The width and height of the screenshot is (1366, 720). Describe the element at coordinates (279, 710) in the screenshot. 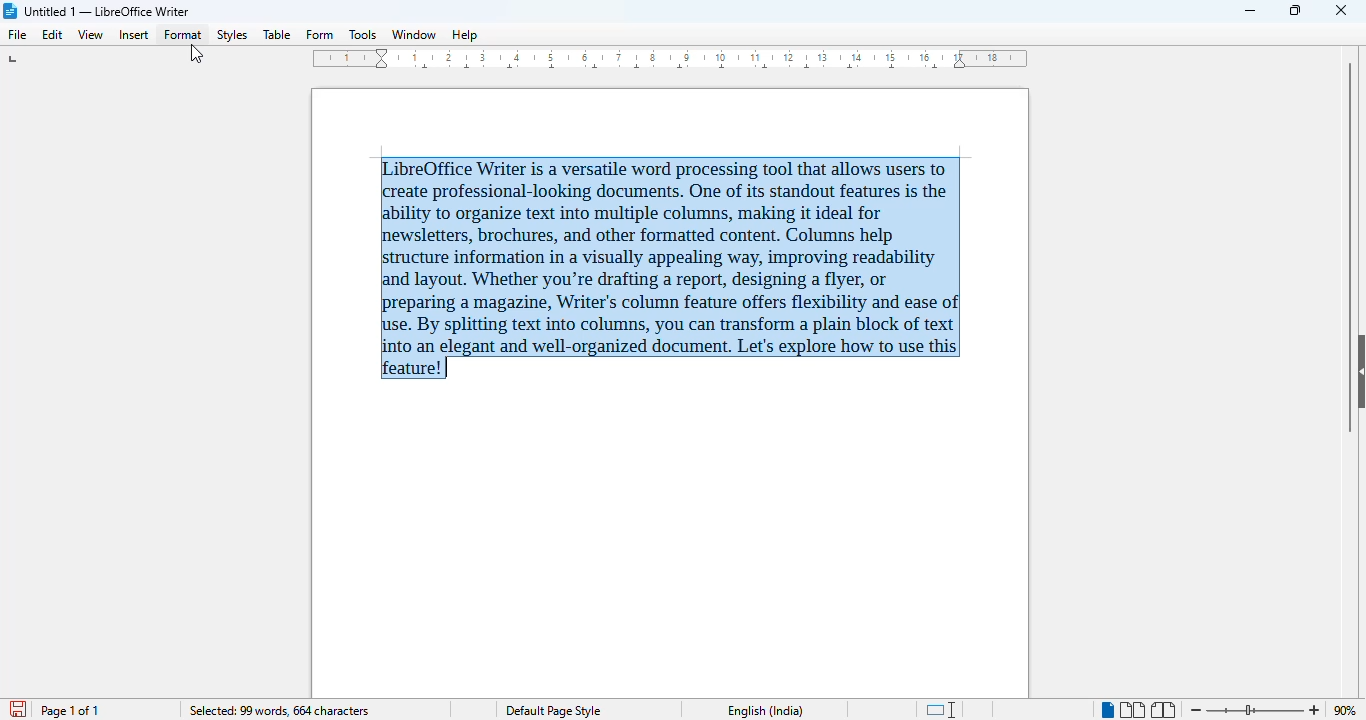

I see `selected: 99 words 664 characters` at that location.